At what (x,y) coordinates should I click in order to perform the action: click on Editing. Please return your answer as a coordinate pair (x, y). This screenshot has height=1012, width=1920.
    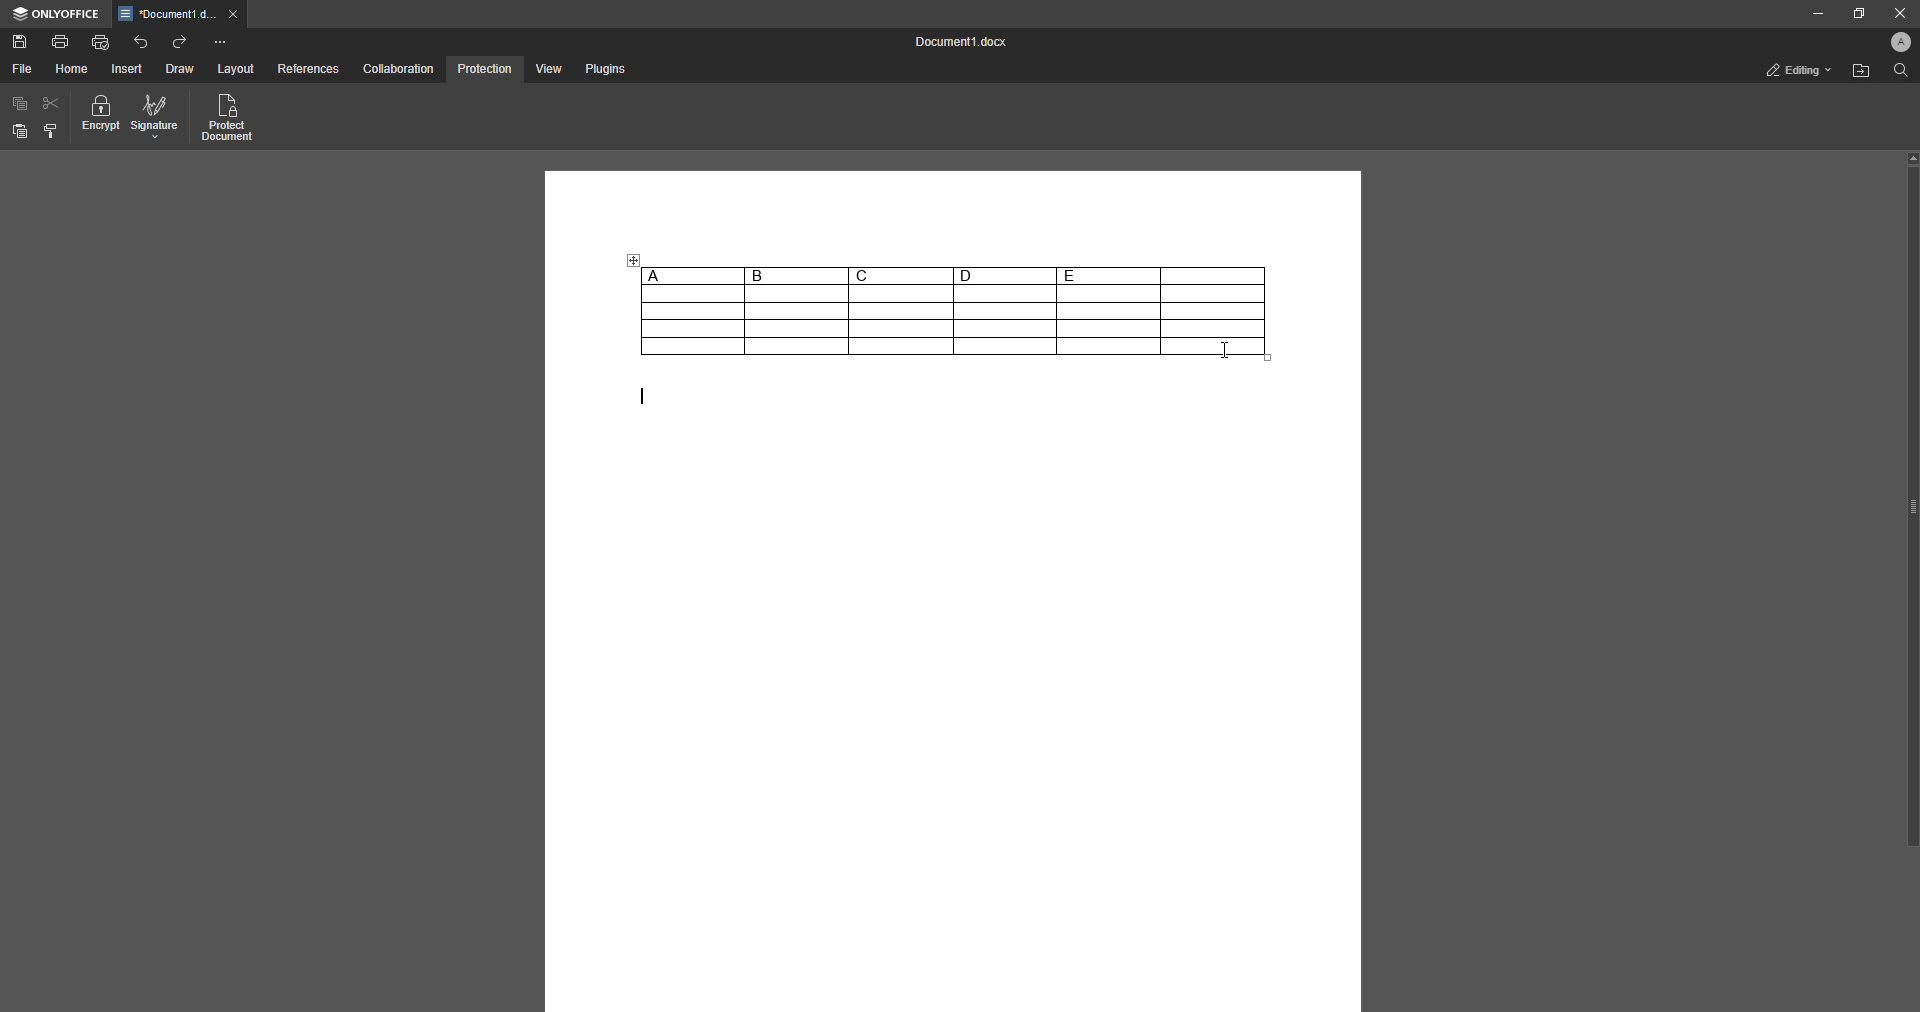
    Looking at the image, I should click on (1793, 70).